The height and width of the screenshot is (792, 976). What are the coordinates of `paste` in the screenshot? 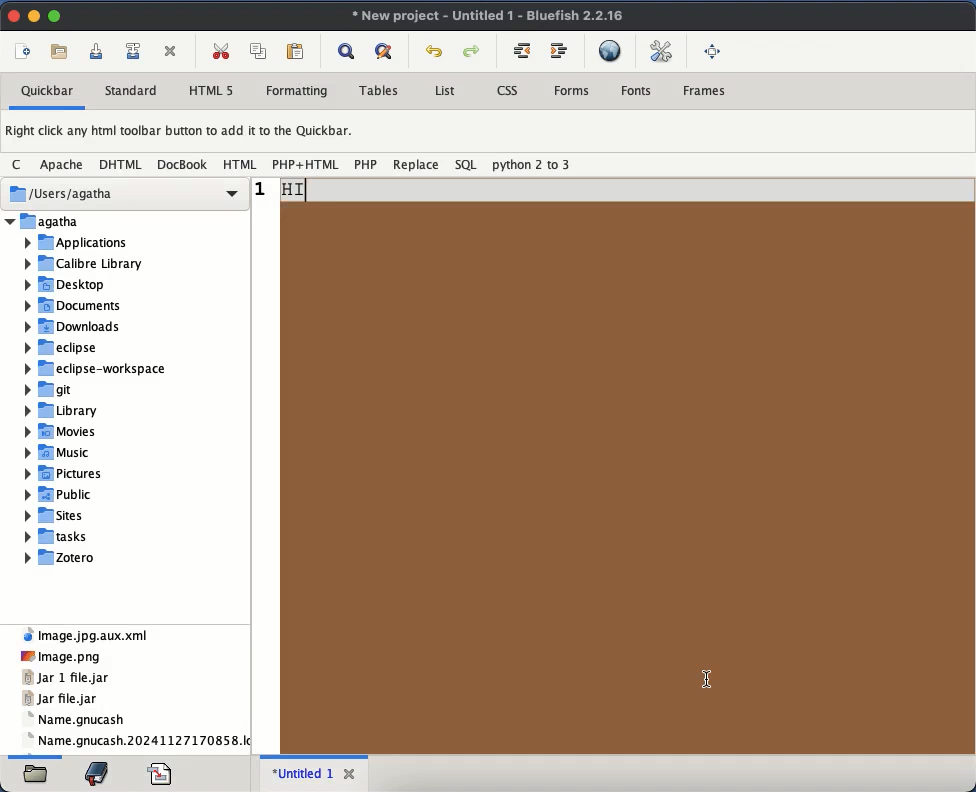 It's located at (295, 50).